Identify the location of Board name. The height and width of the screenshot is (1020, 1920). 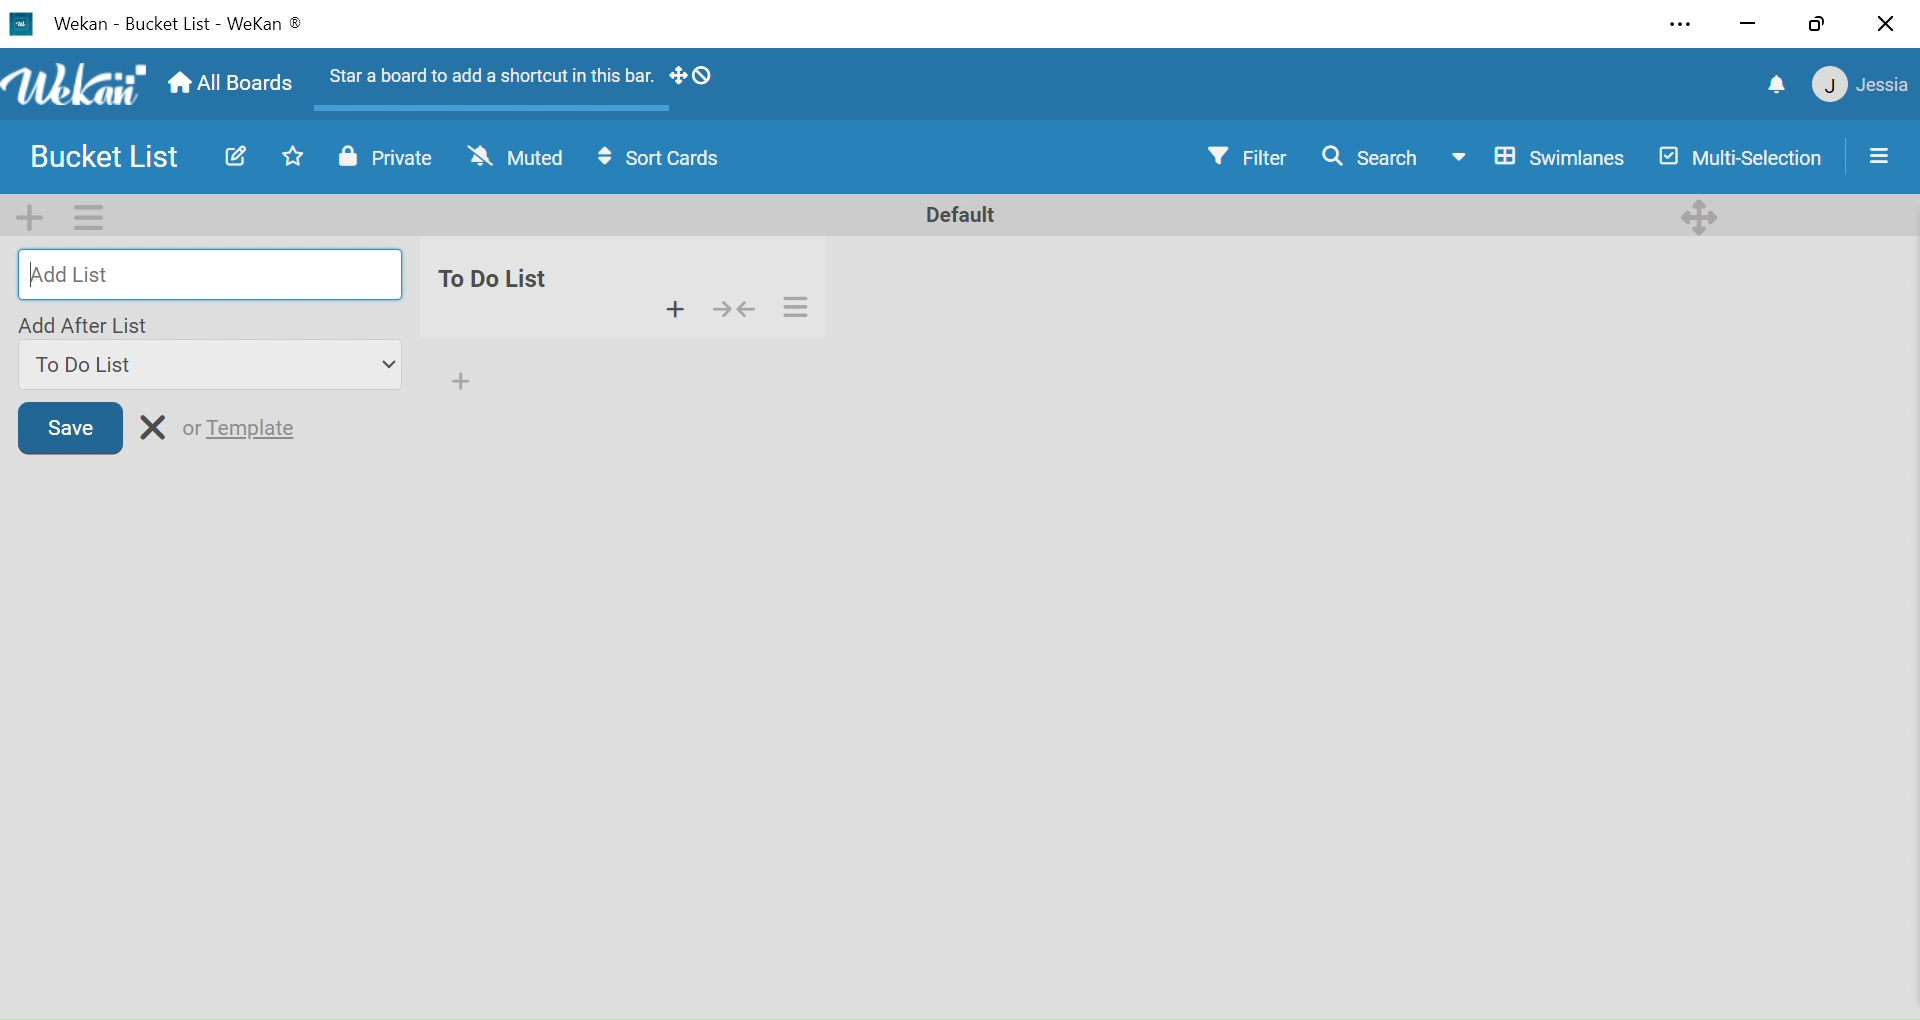
(169, 25).